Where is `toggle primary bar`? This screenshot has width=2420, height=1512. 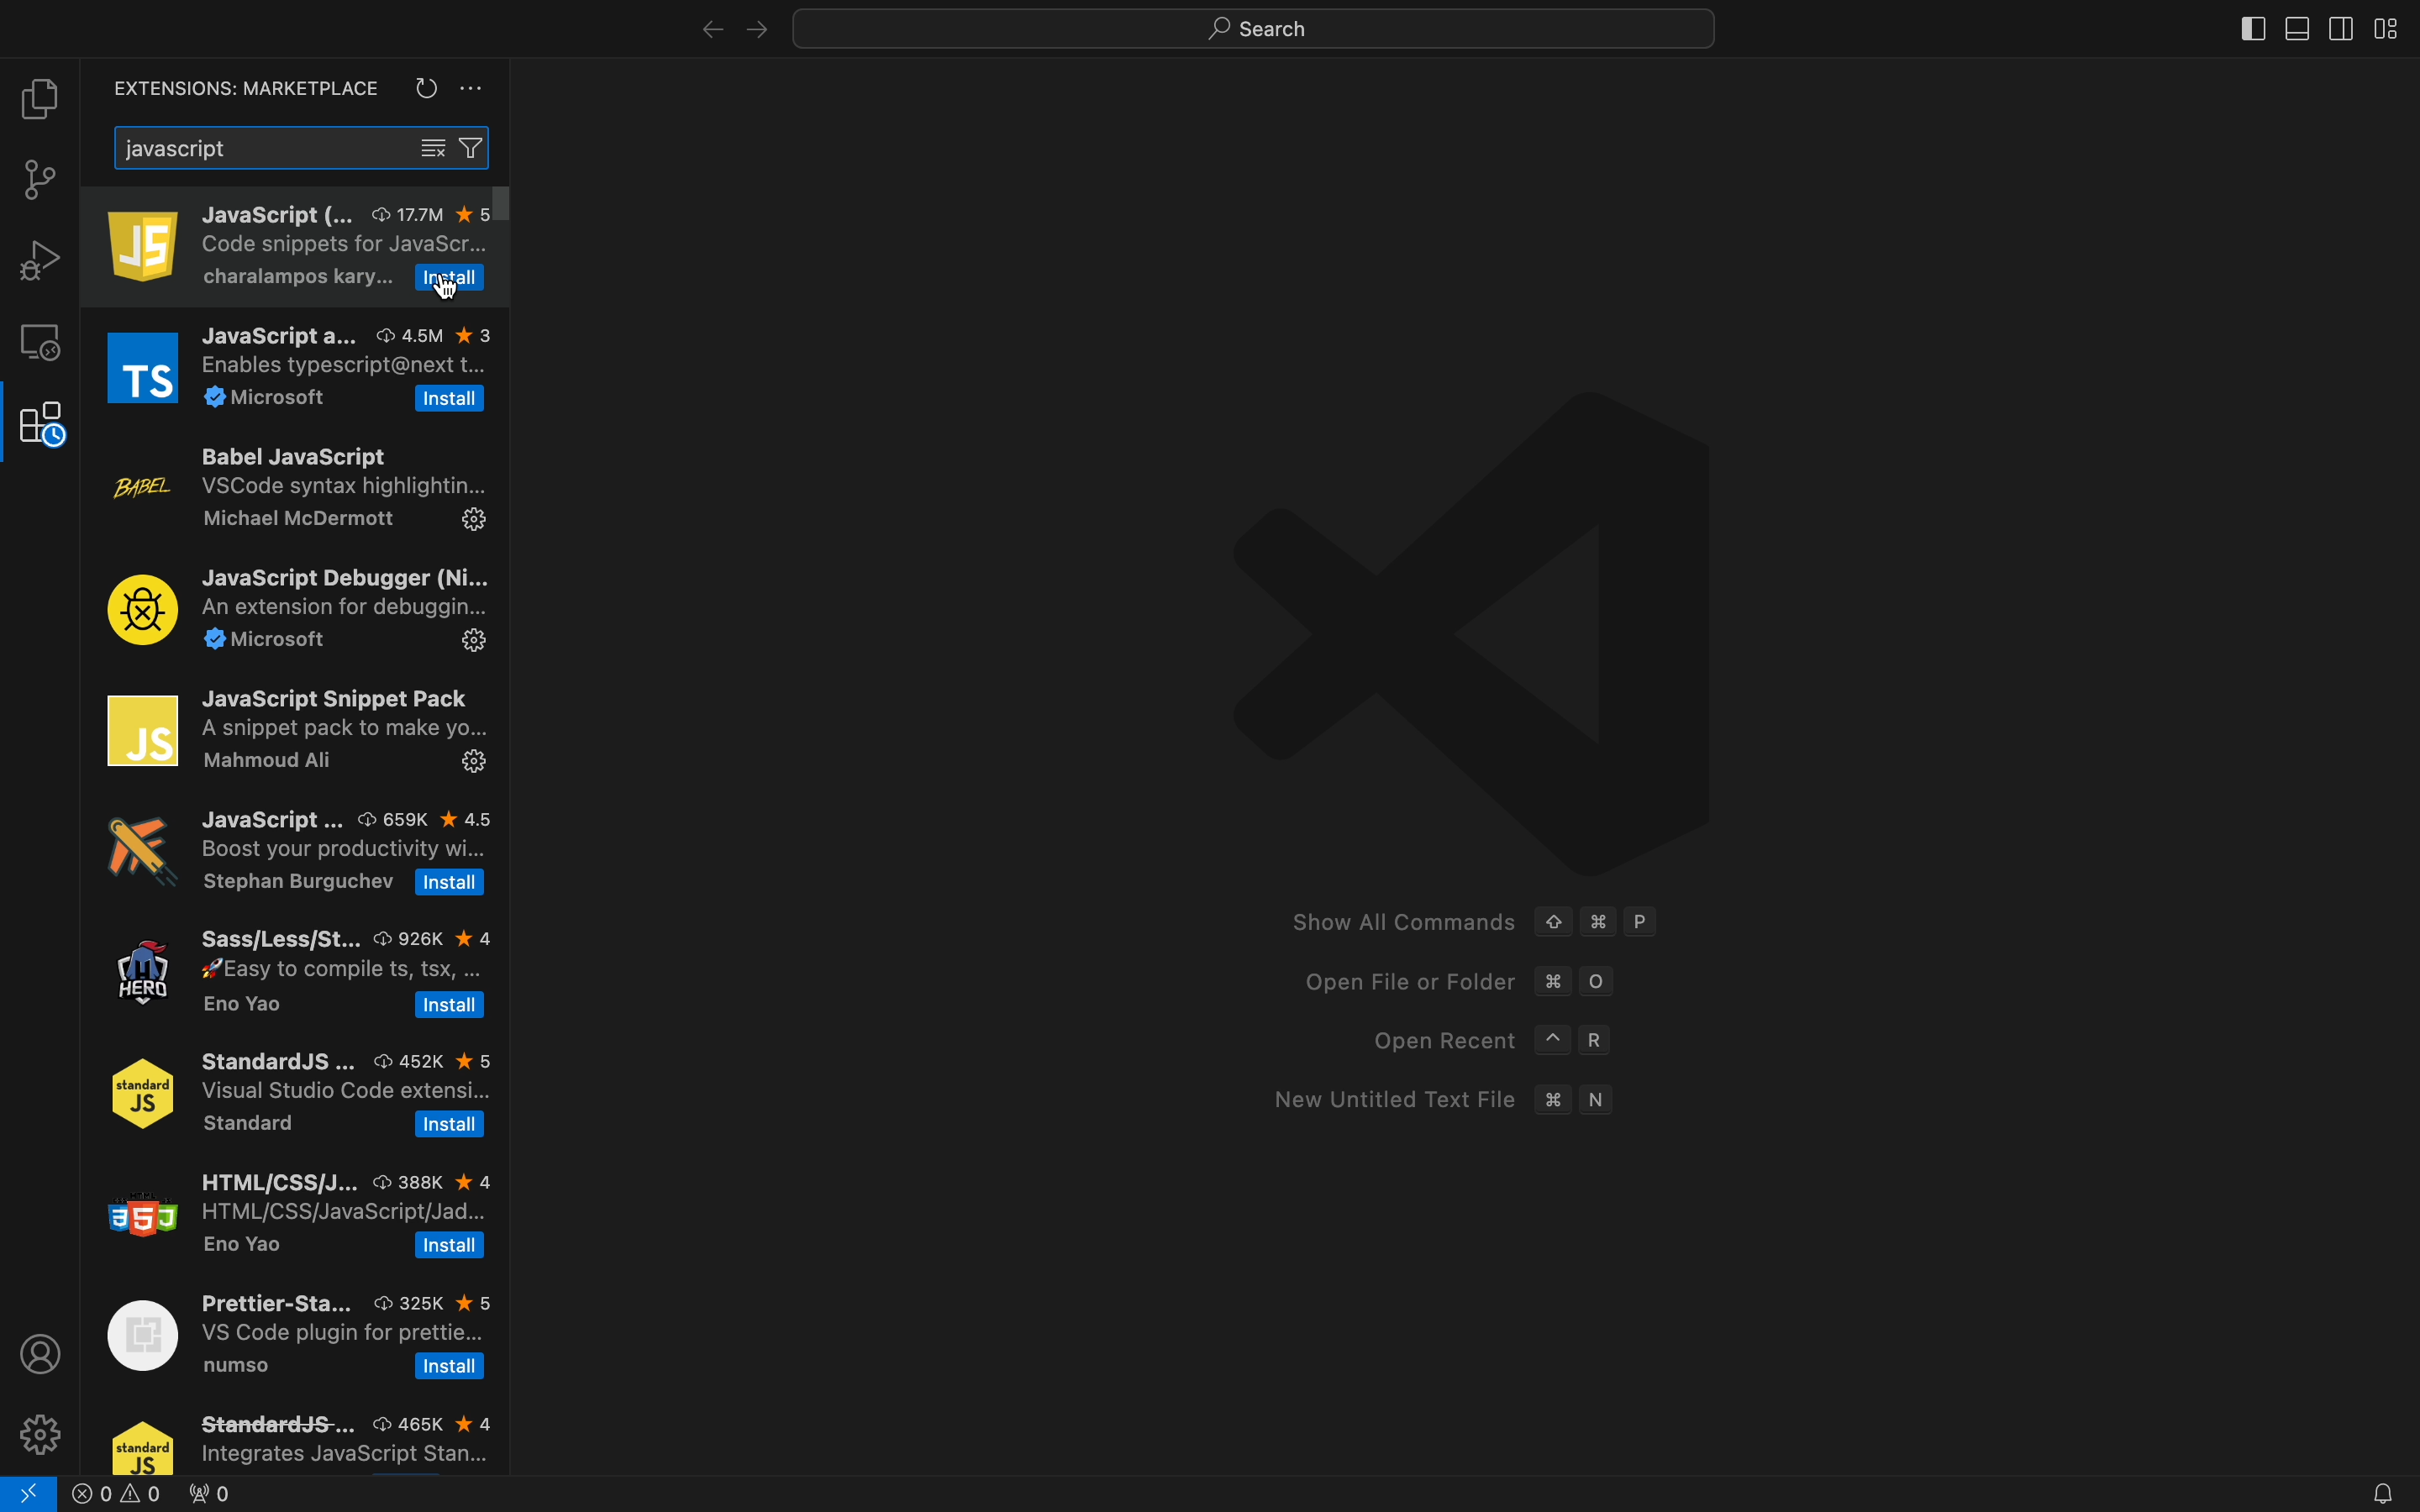 toggle primary bar is located at coordinates (2292, 25).